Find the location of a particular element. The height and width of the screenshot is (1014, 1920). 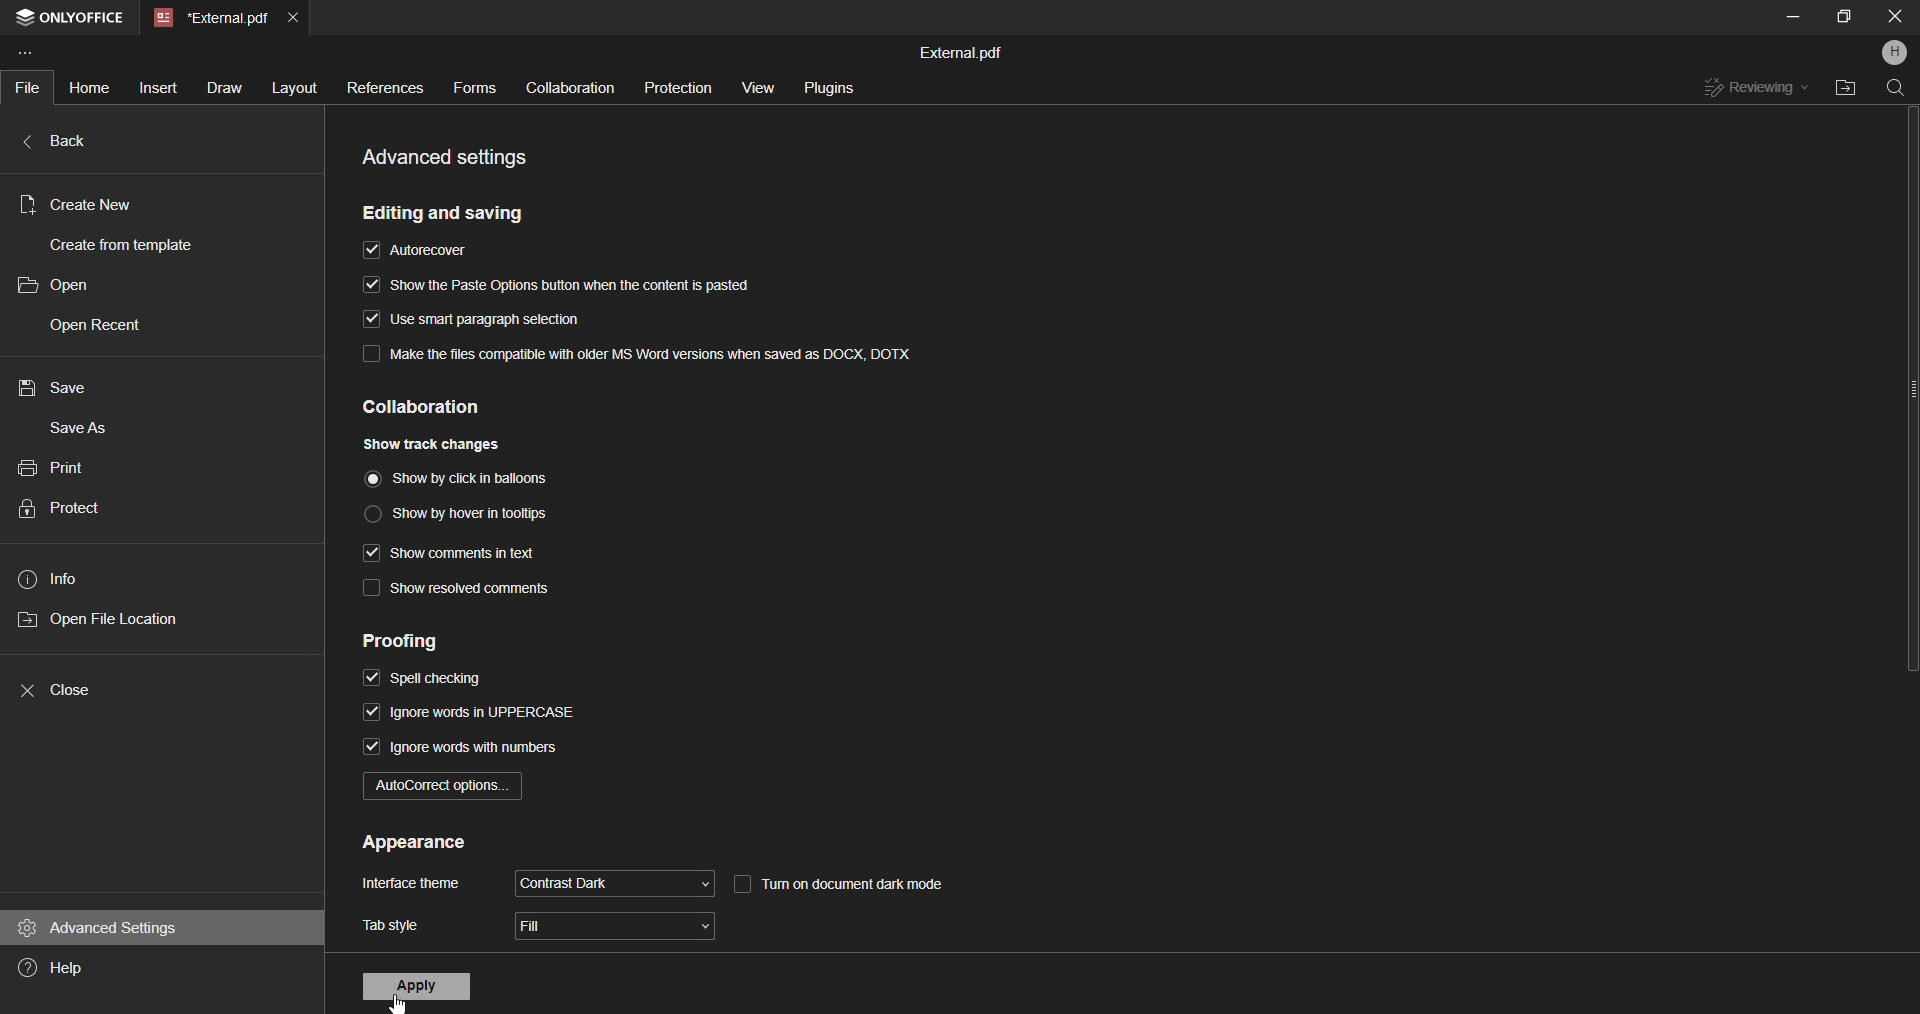

Customize Toolbar is located at coordinates (33, 56).